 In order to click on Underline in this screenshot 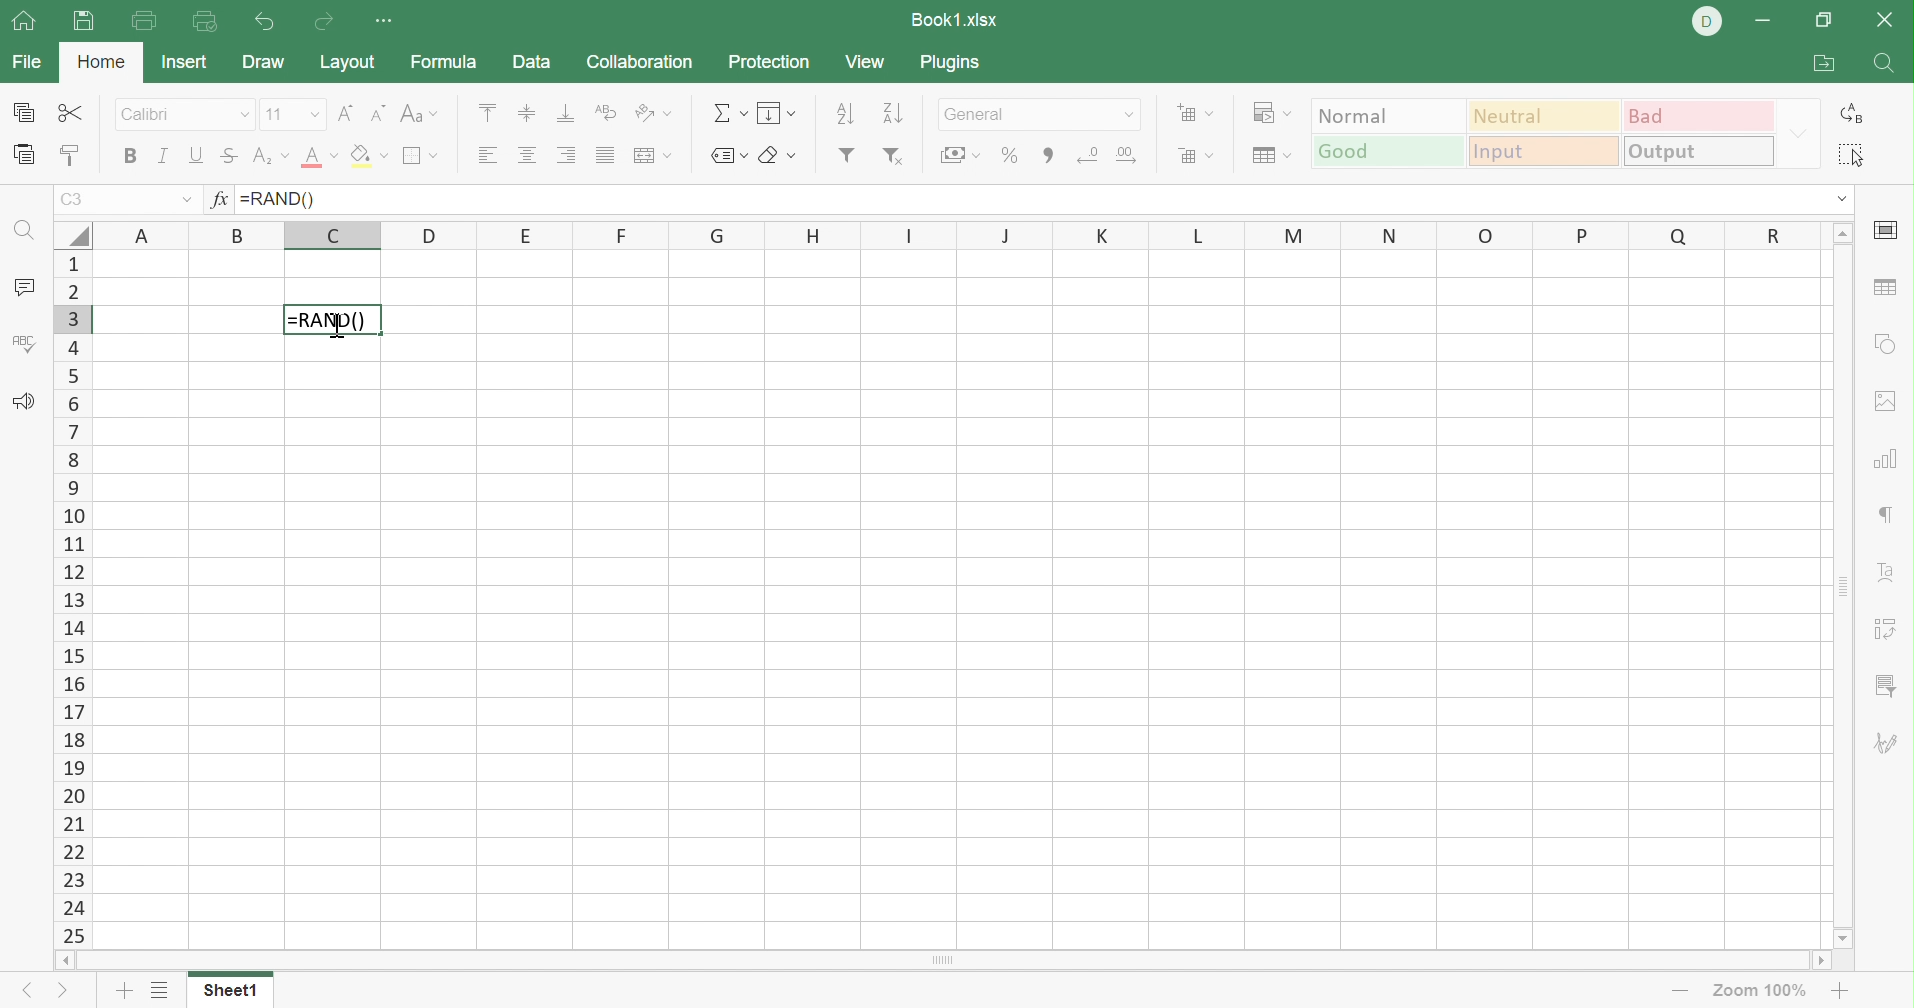, I will do `click(195, 153)`.